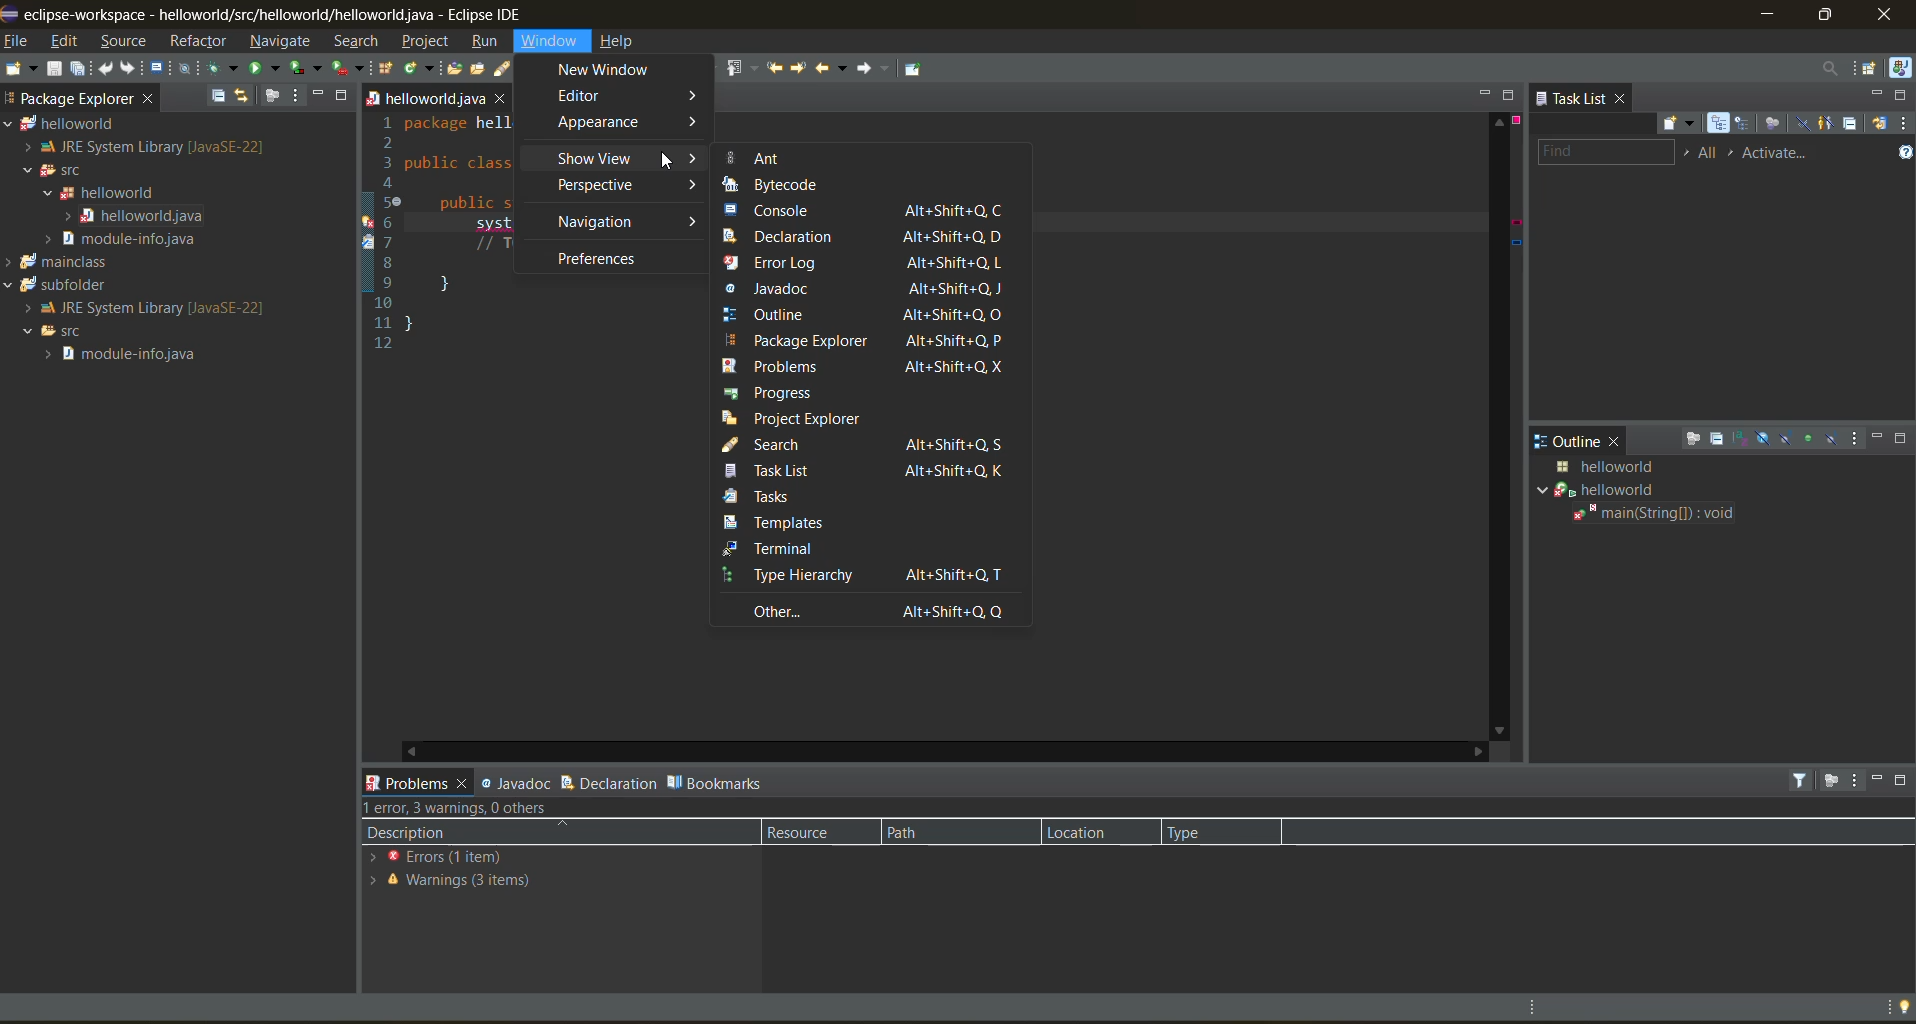 The image size is (1916, 1024). Describe the element at coordinates (1709, 153) in the screenshot. I see `edit task working sets` at that location.